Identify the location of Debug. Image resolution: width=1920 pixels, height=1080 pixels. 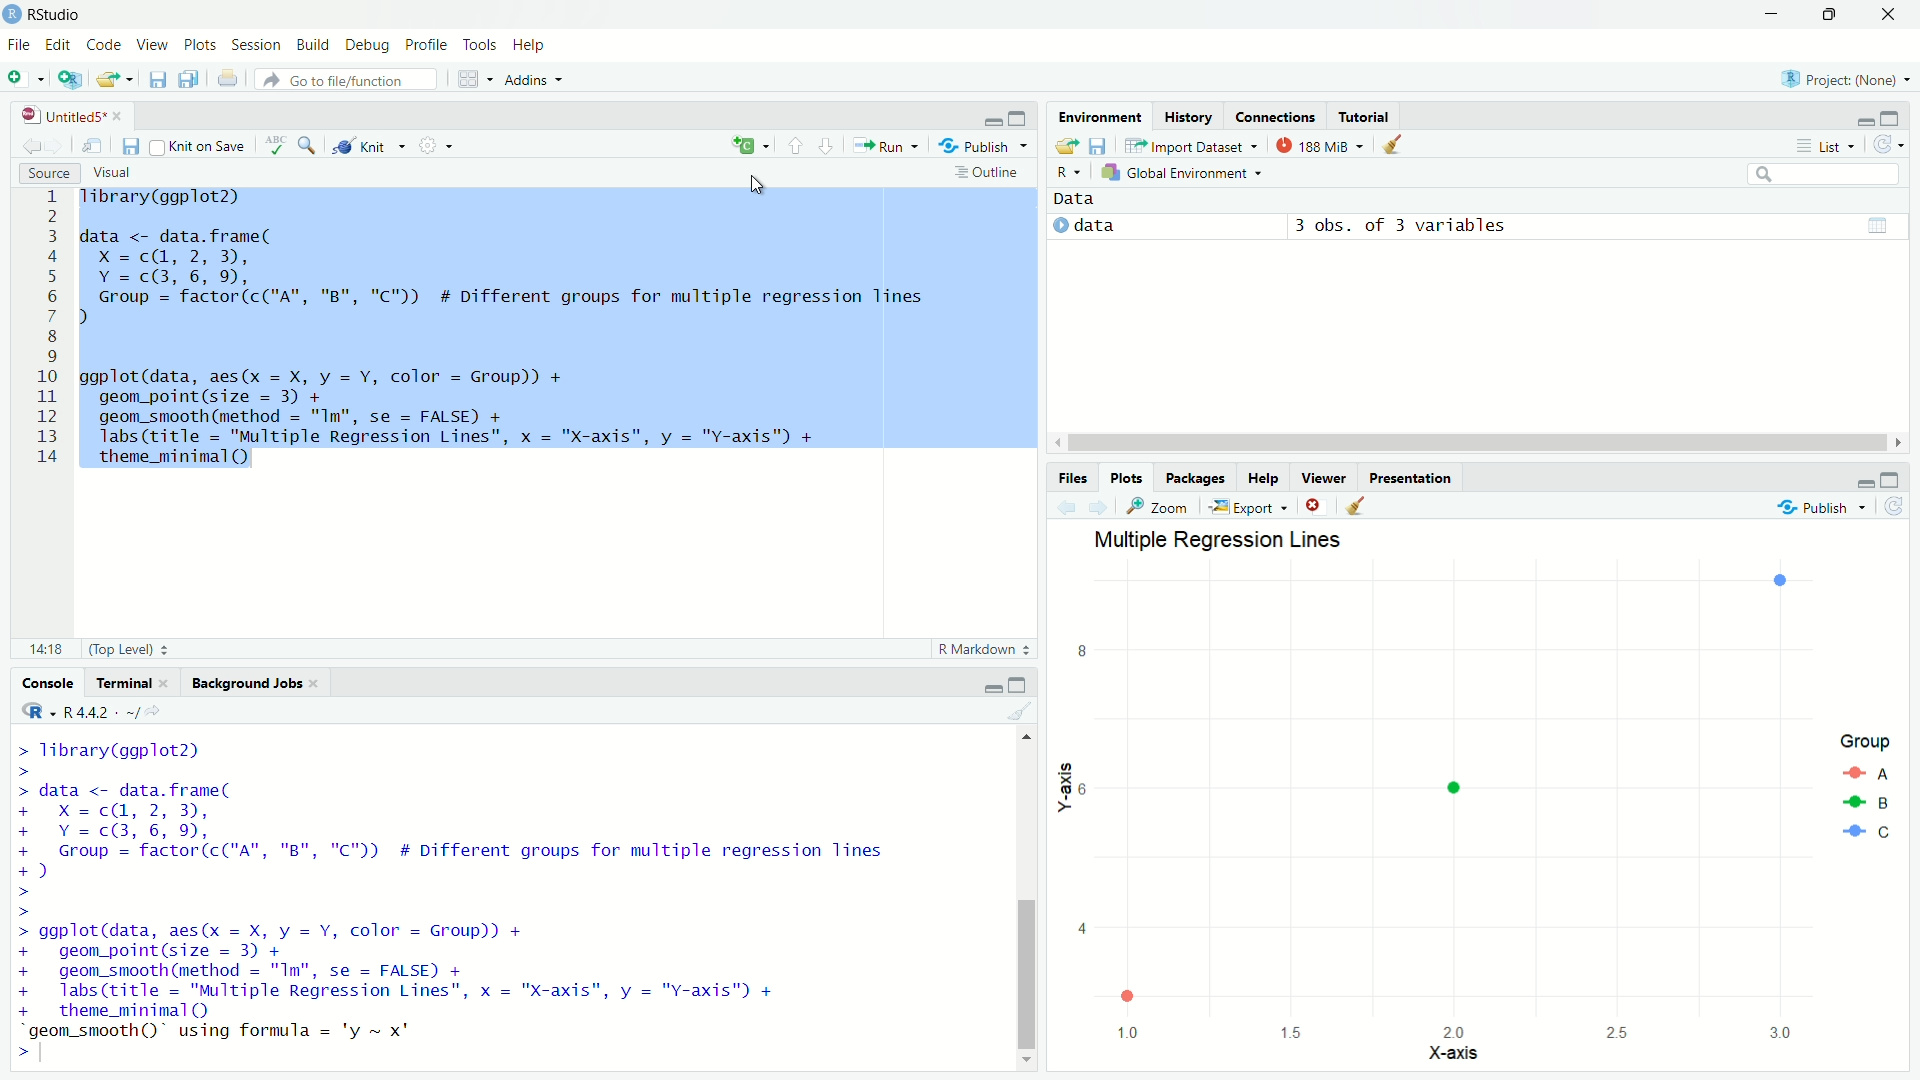
(366, 46).